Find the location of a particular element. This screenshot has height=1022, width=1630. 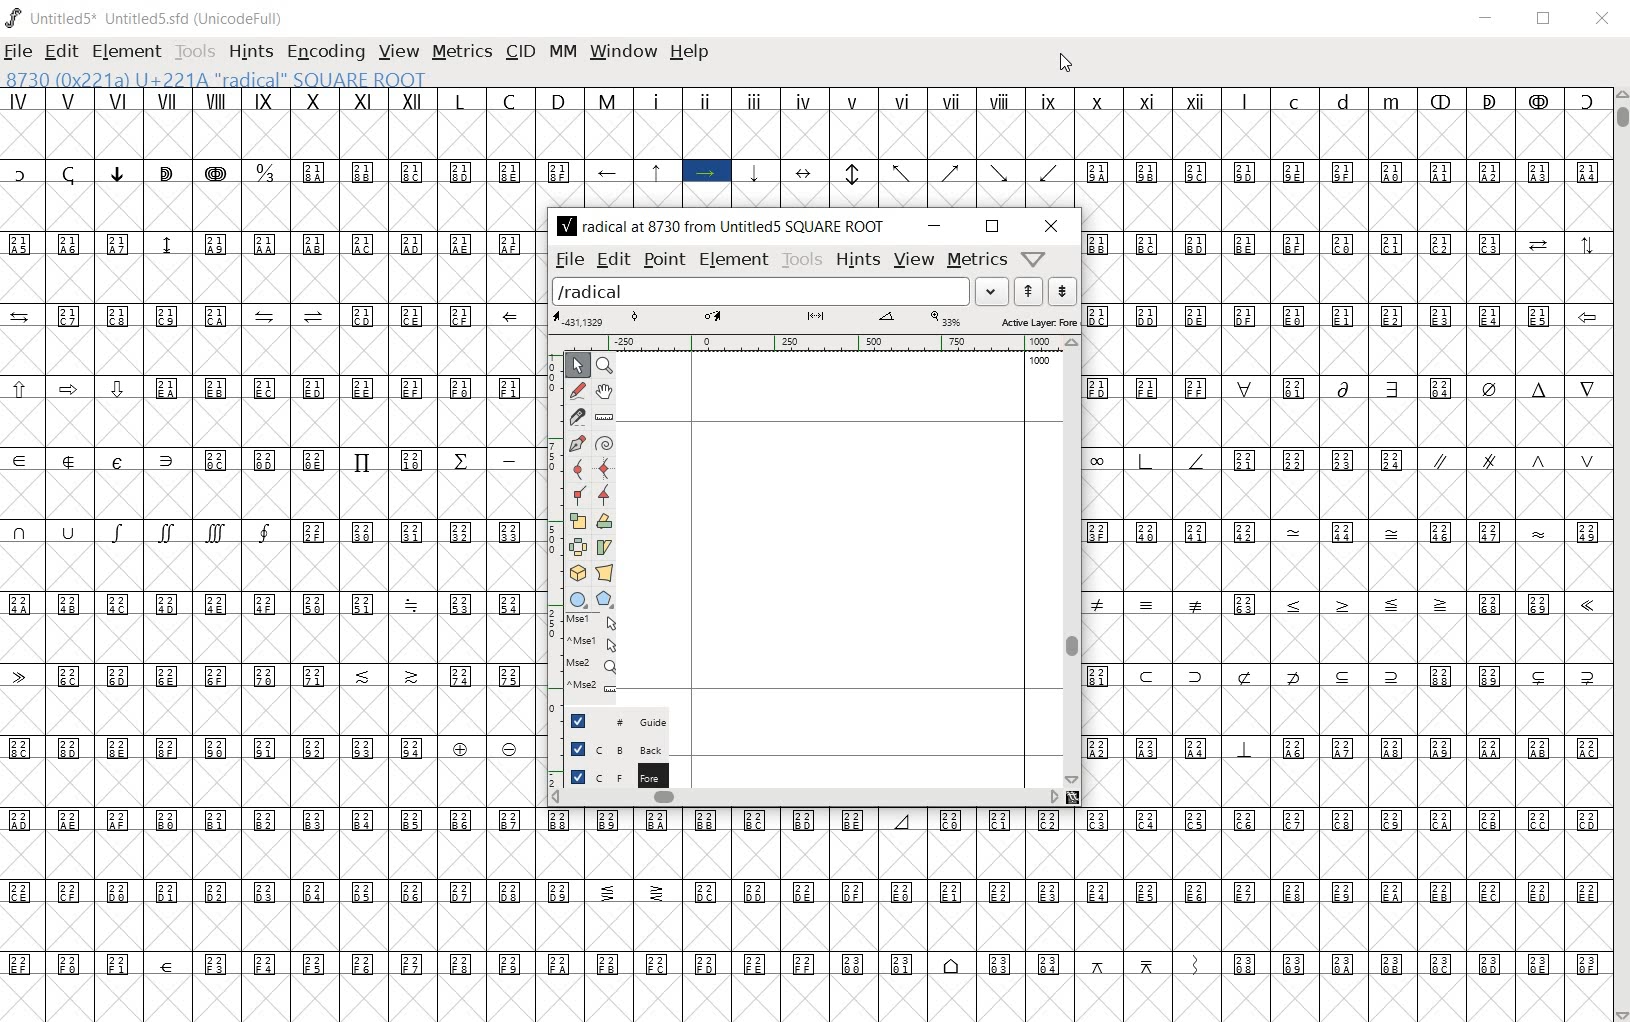

SCROLLBAR is located at coordinates (1620, 554).